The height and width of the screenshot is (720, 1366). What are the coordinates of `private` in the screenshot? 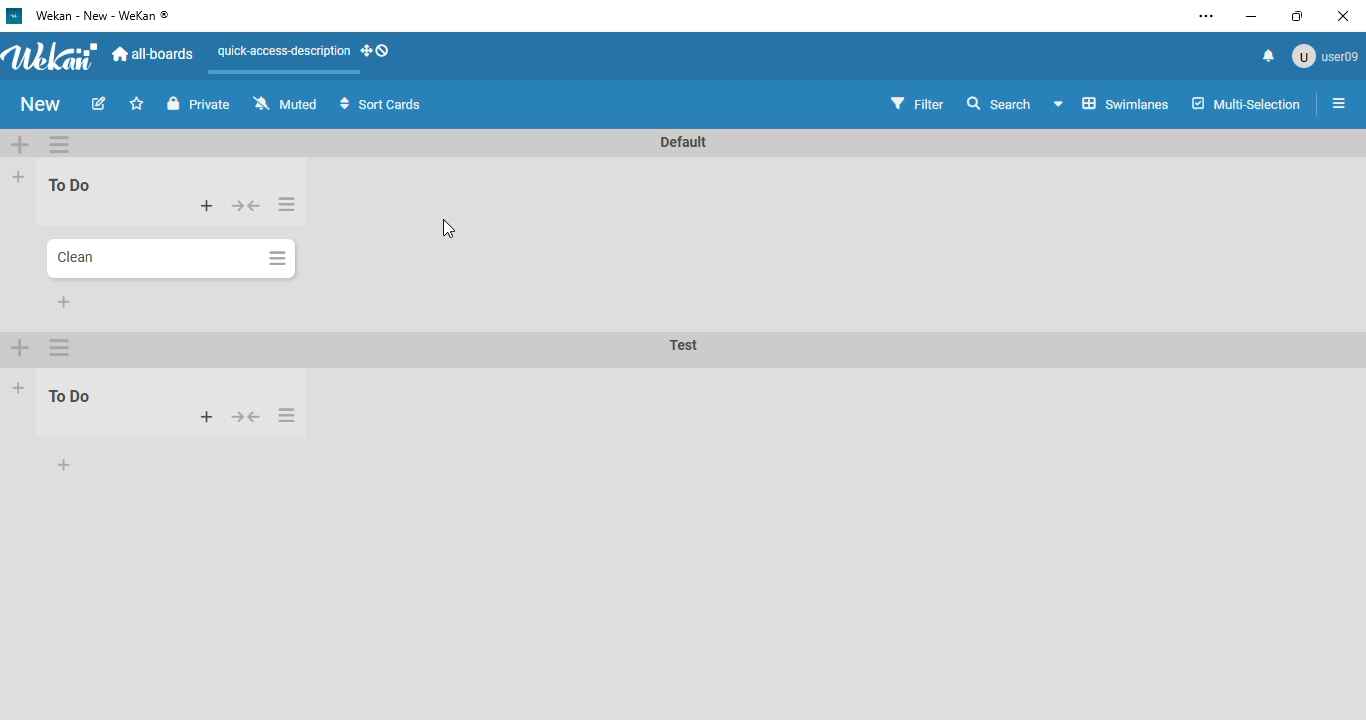 It's located at (200, 103).